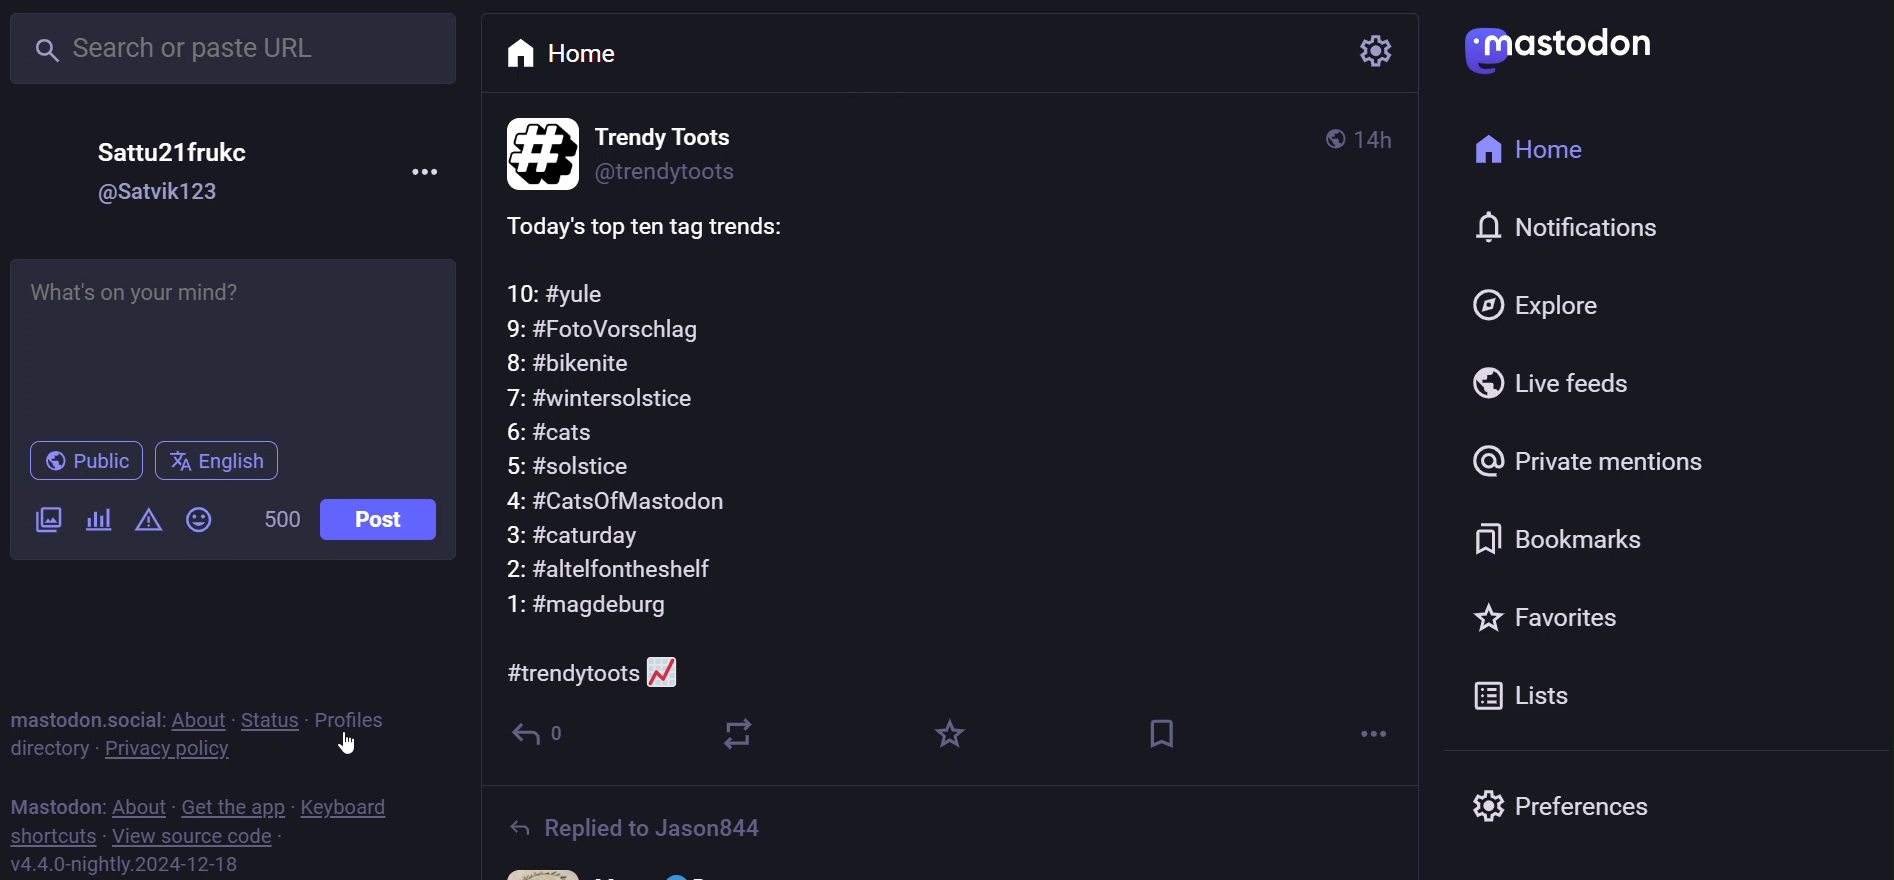 Image resolution: width=1894 pixels, height=880 pixels. Describe the element at coordinates (280, 520) in the screenshot. I see `500` at that location.